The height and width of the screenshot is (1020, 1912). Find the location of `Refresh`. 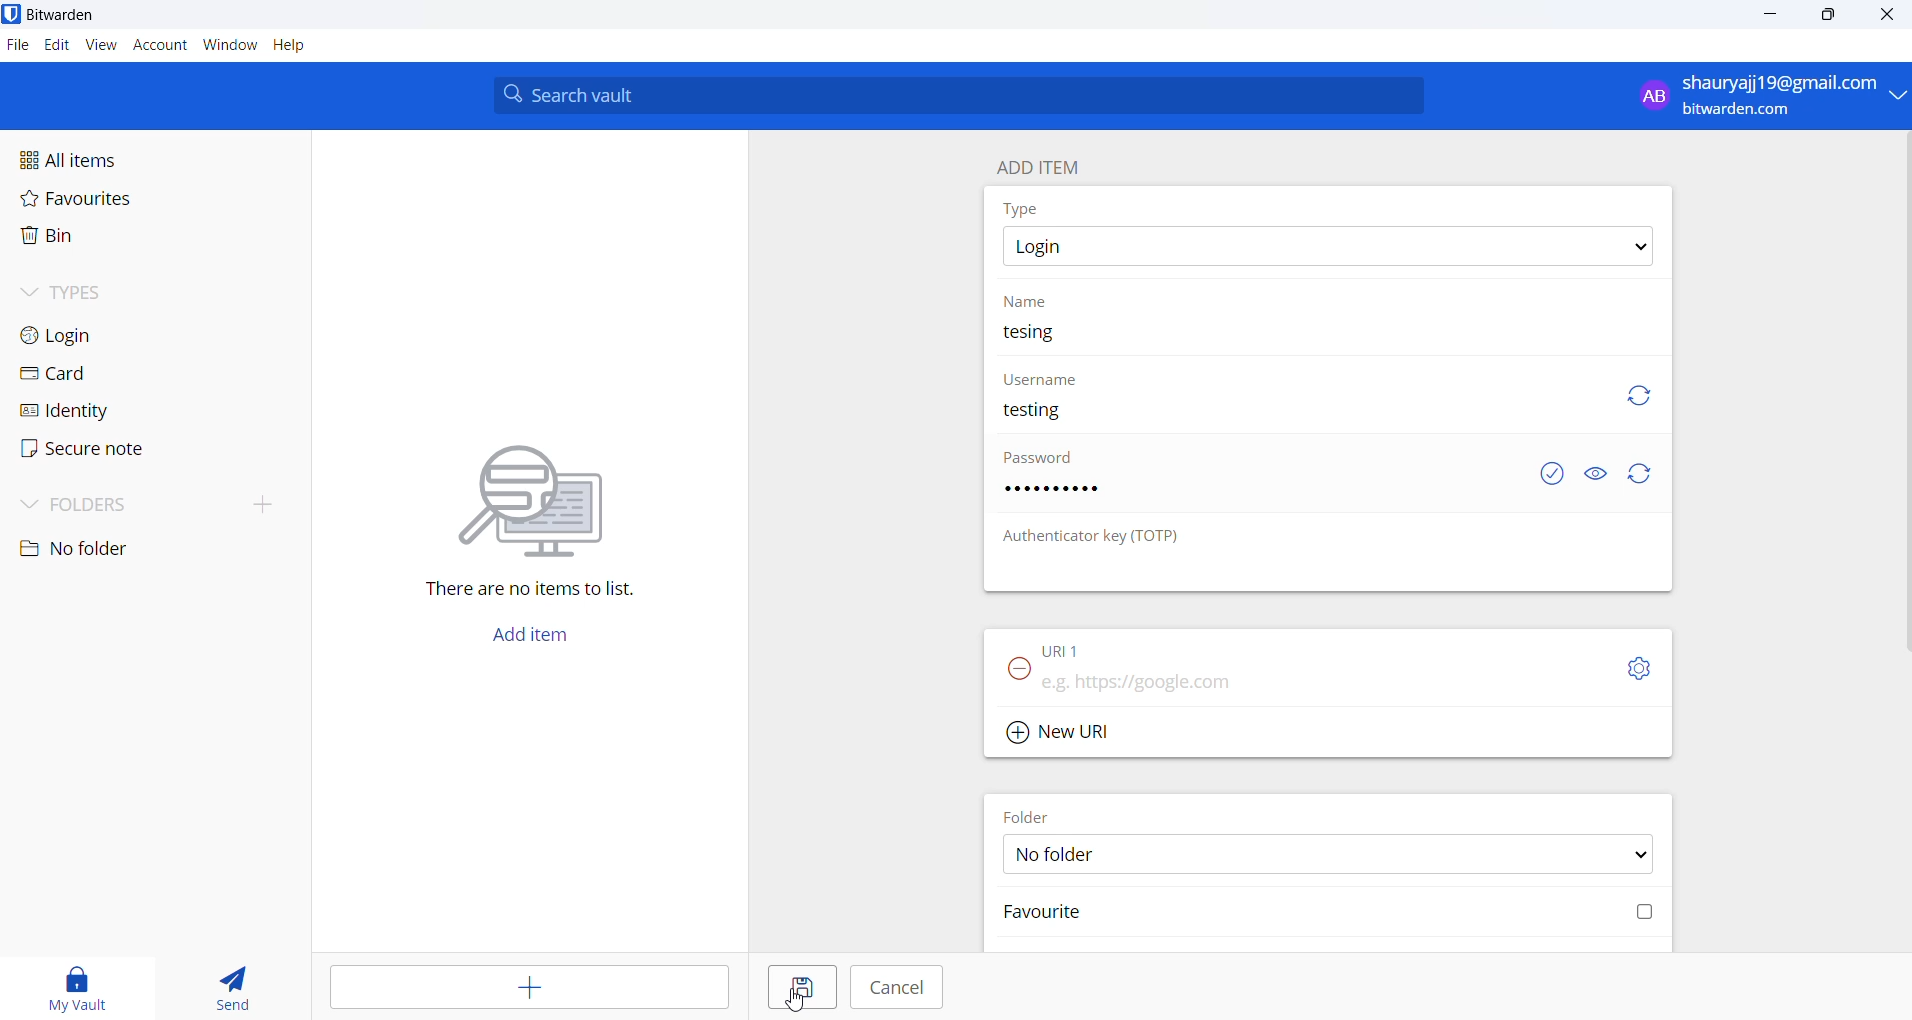

Refresh is located at coordinates (1650, 474).